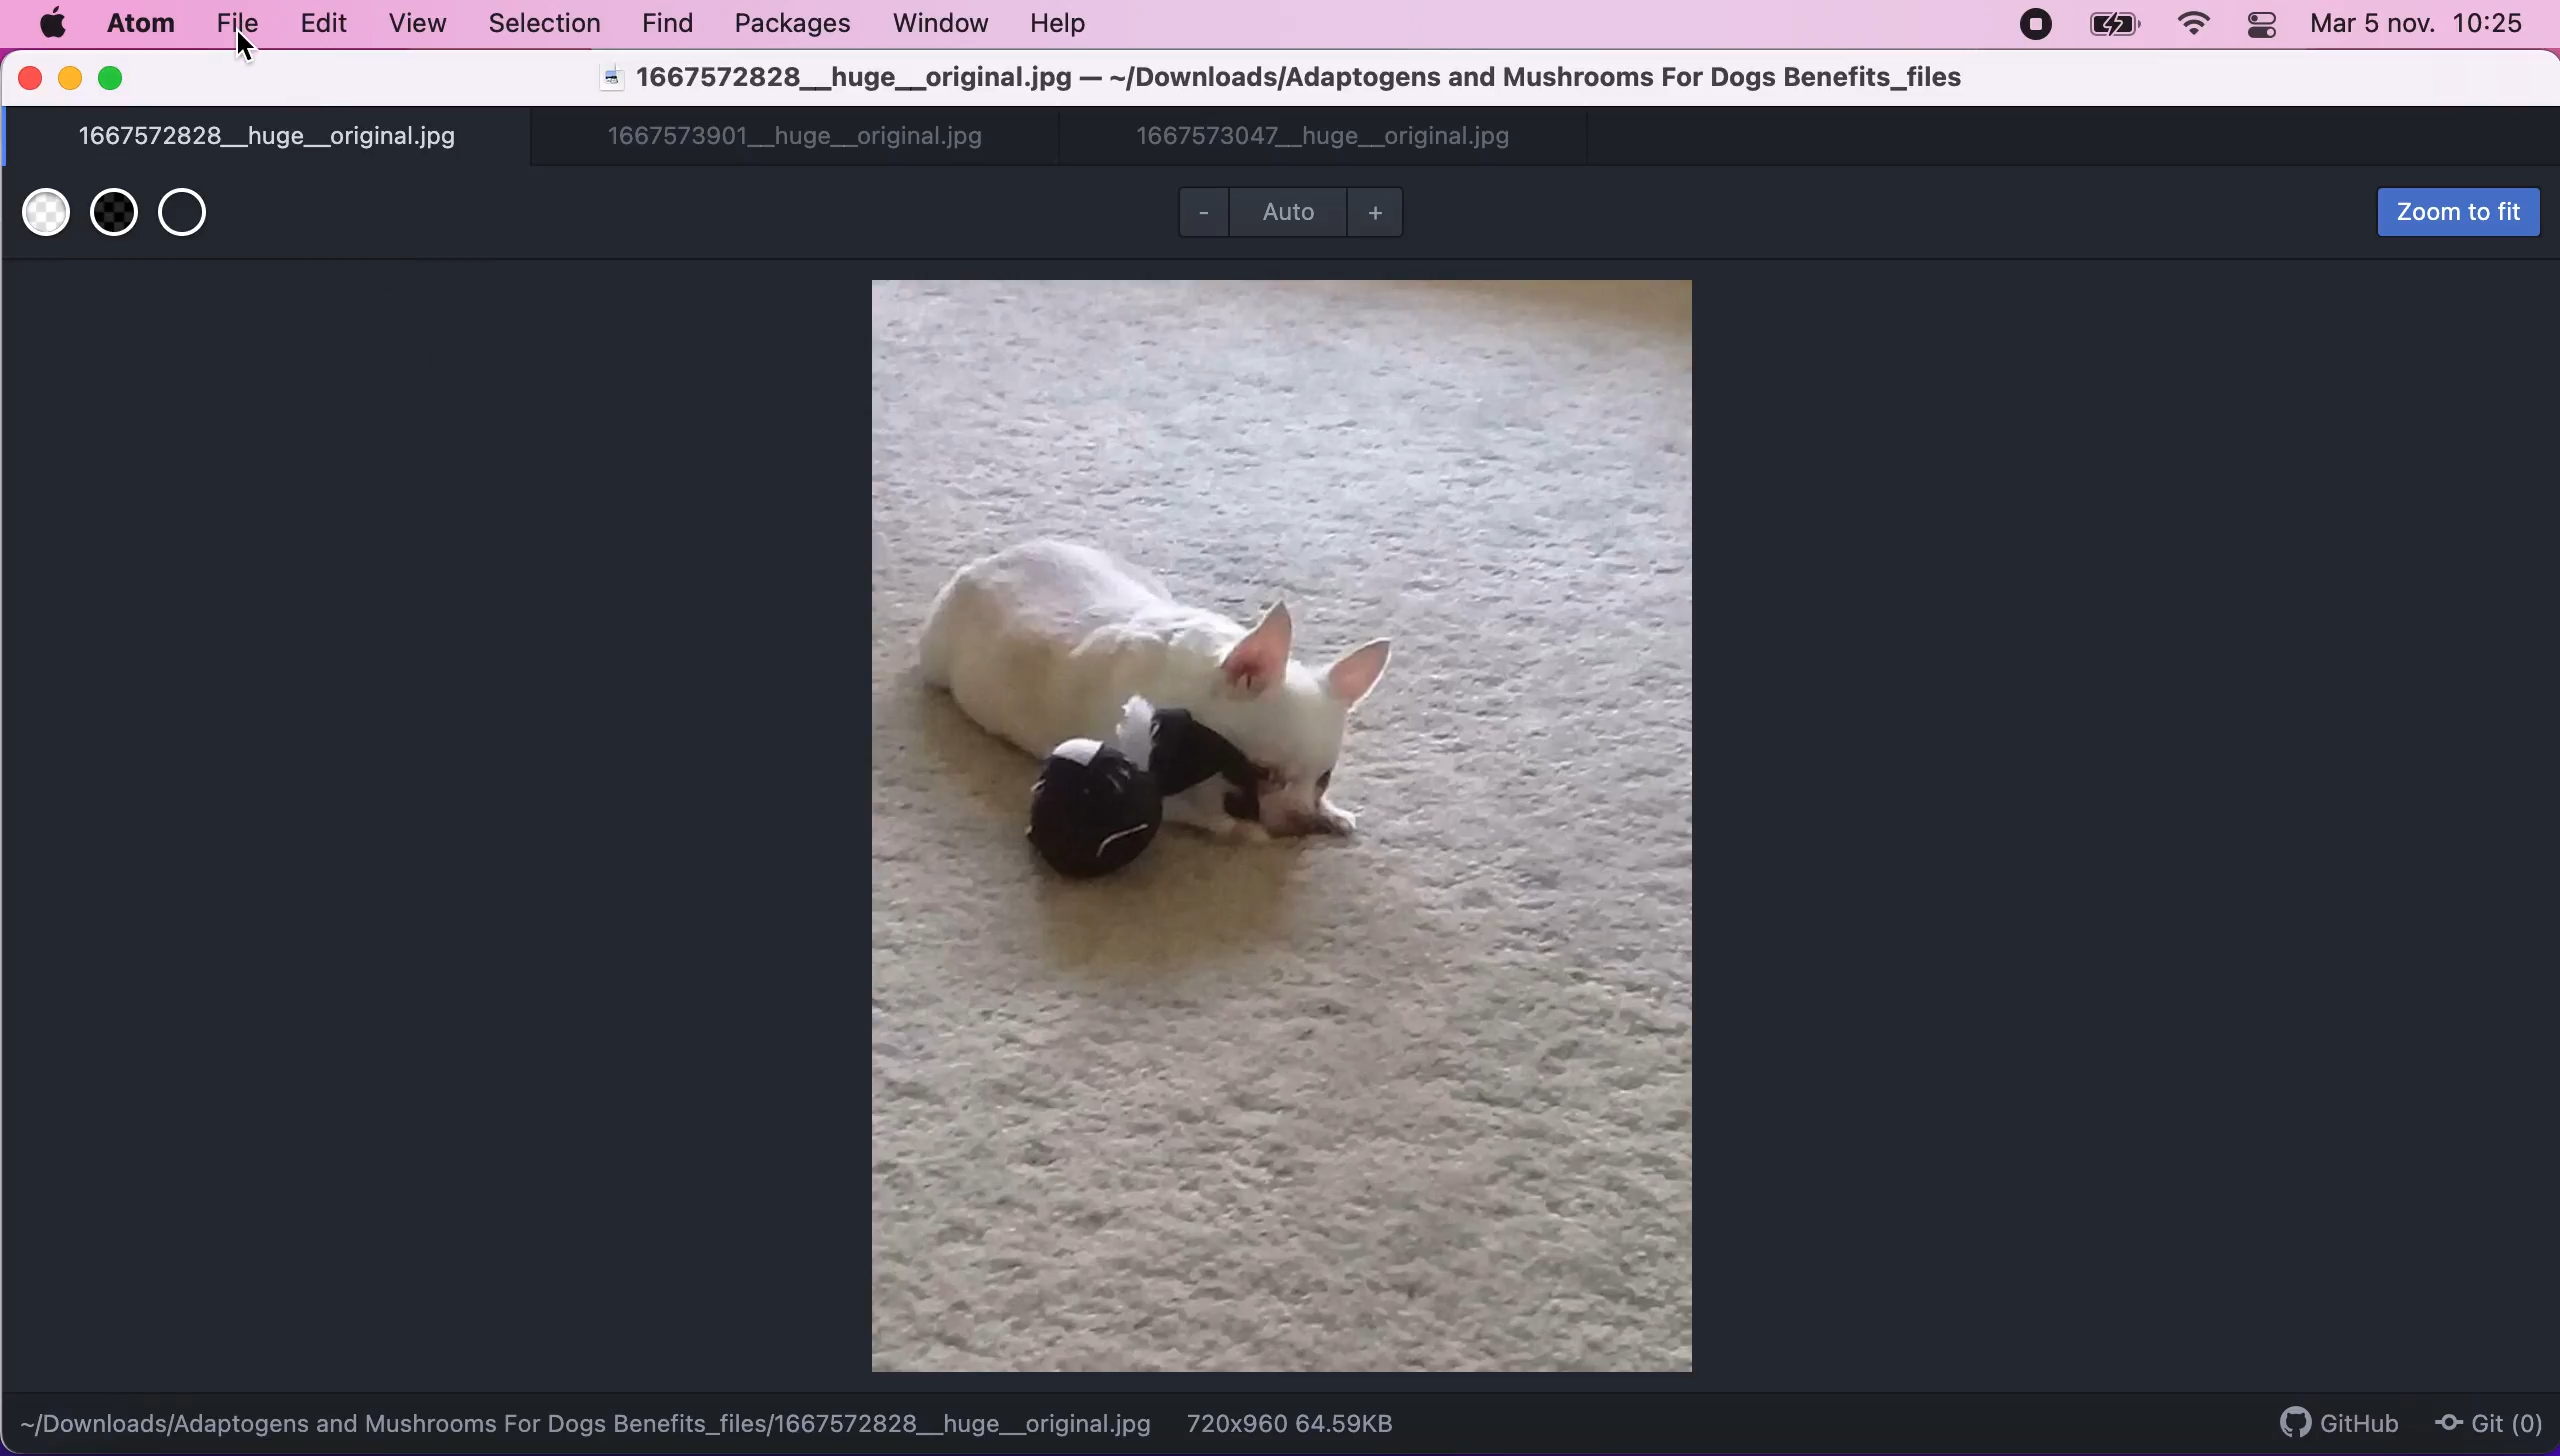  Describe the element at coordinates (2422, 26) in the screenshot. I see `Mar 5 nov. 10:25` at that location.